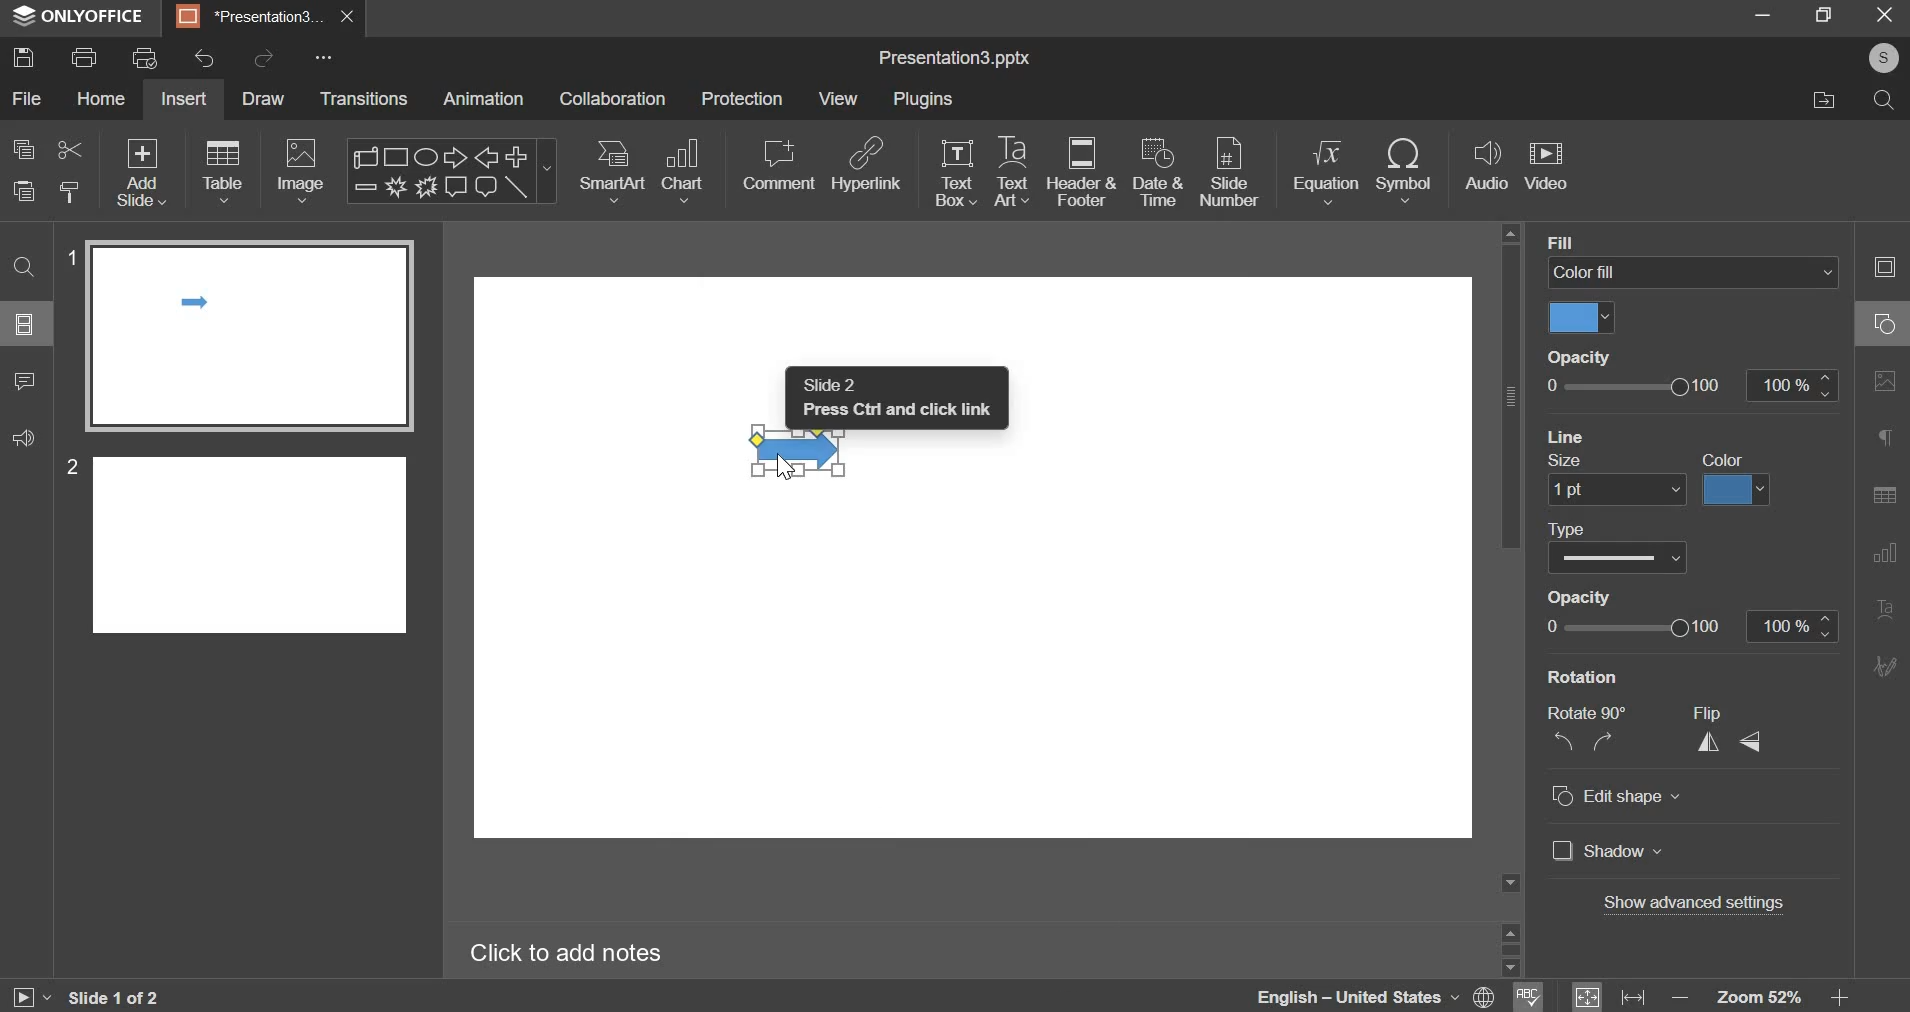 This screenshot has height=1012, width=1910. Describe the element at coordinates (482, 98) in the screenshot. I see `animation` at that location.